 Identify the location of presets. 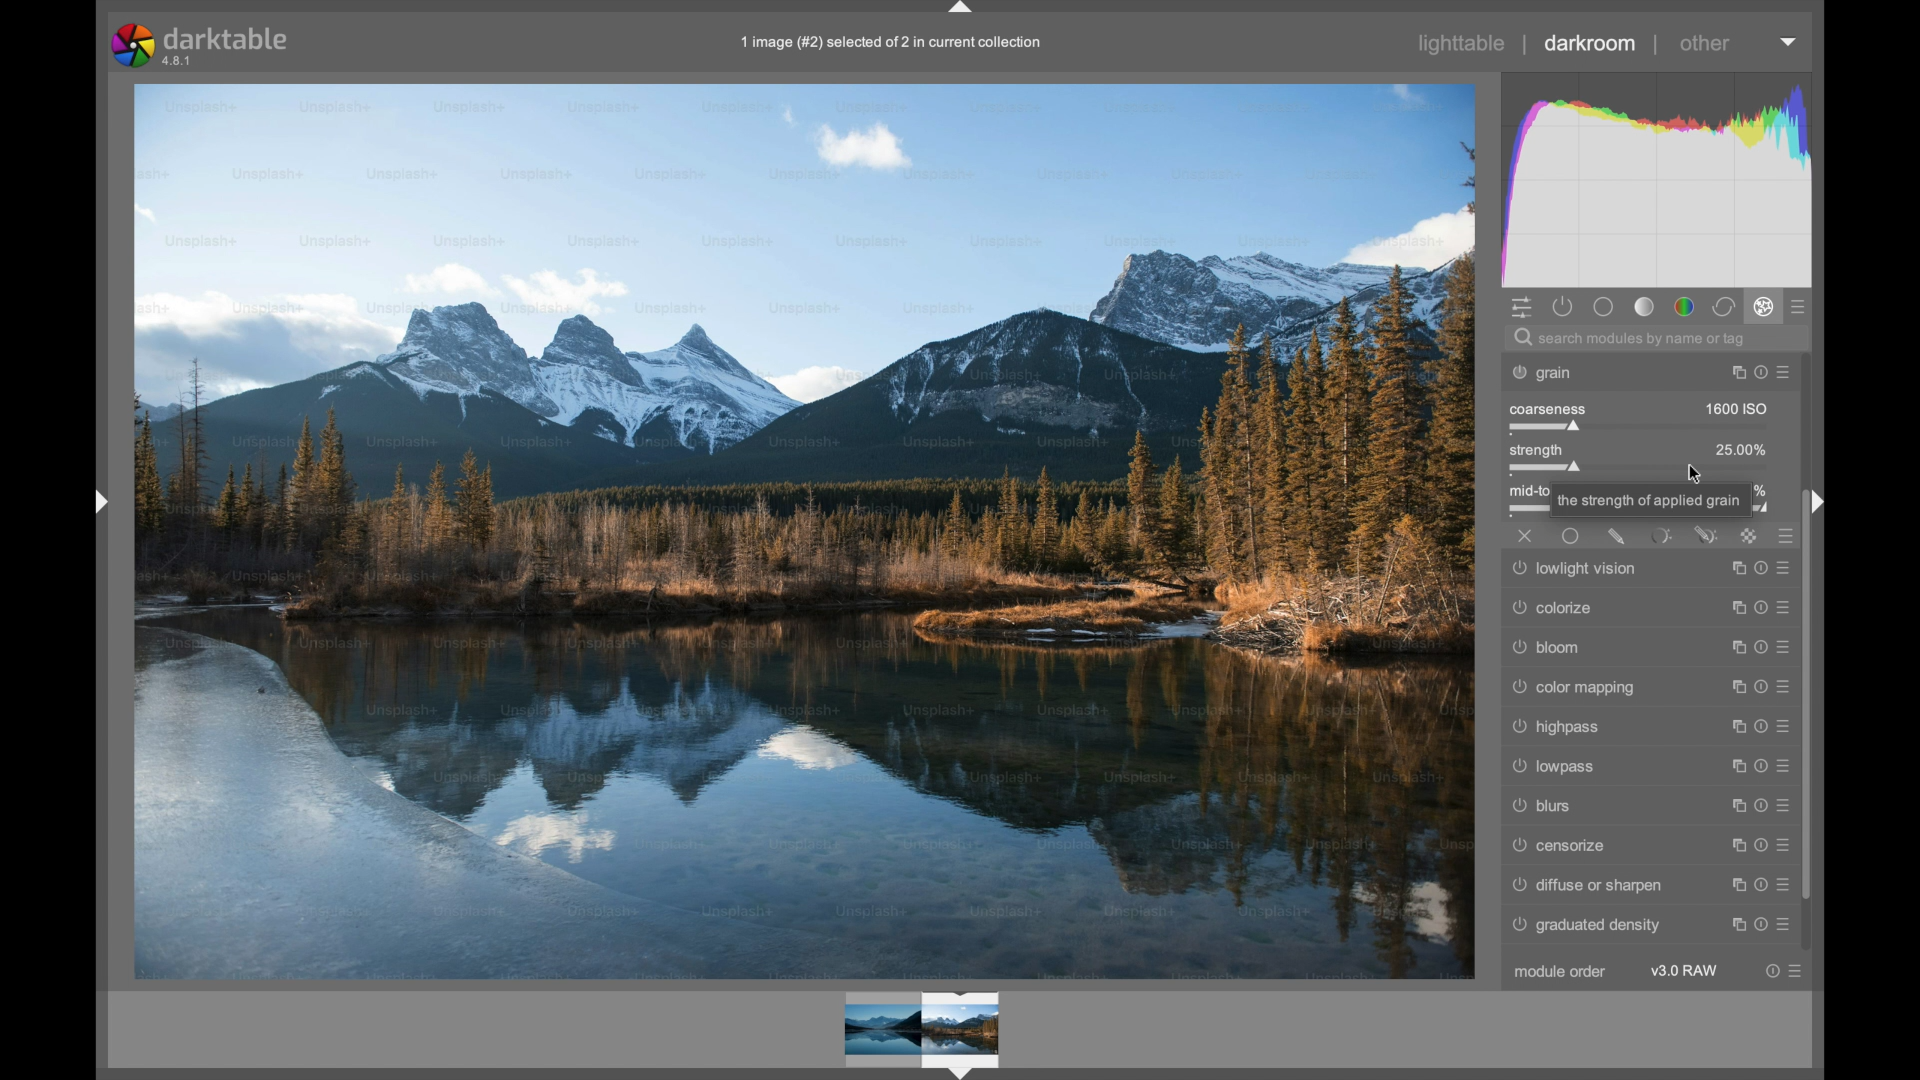
(1788, 569).